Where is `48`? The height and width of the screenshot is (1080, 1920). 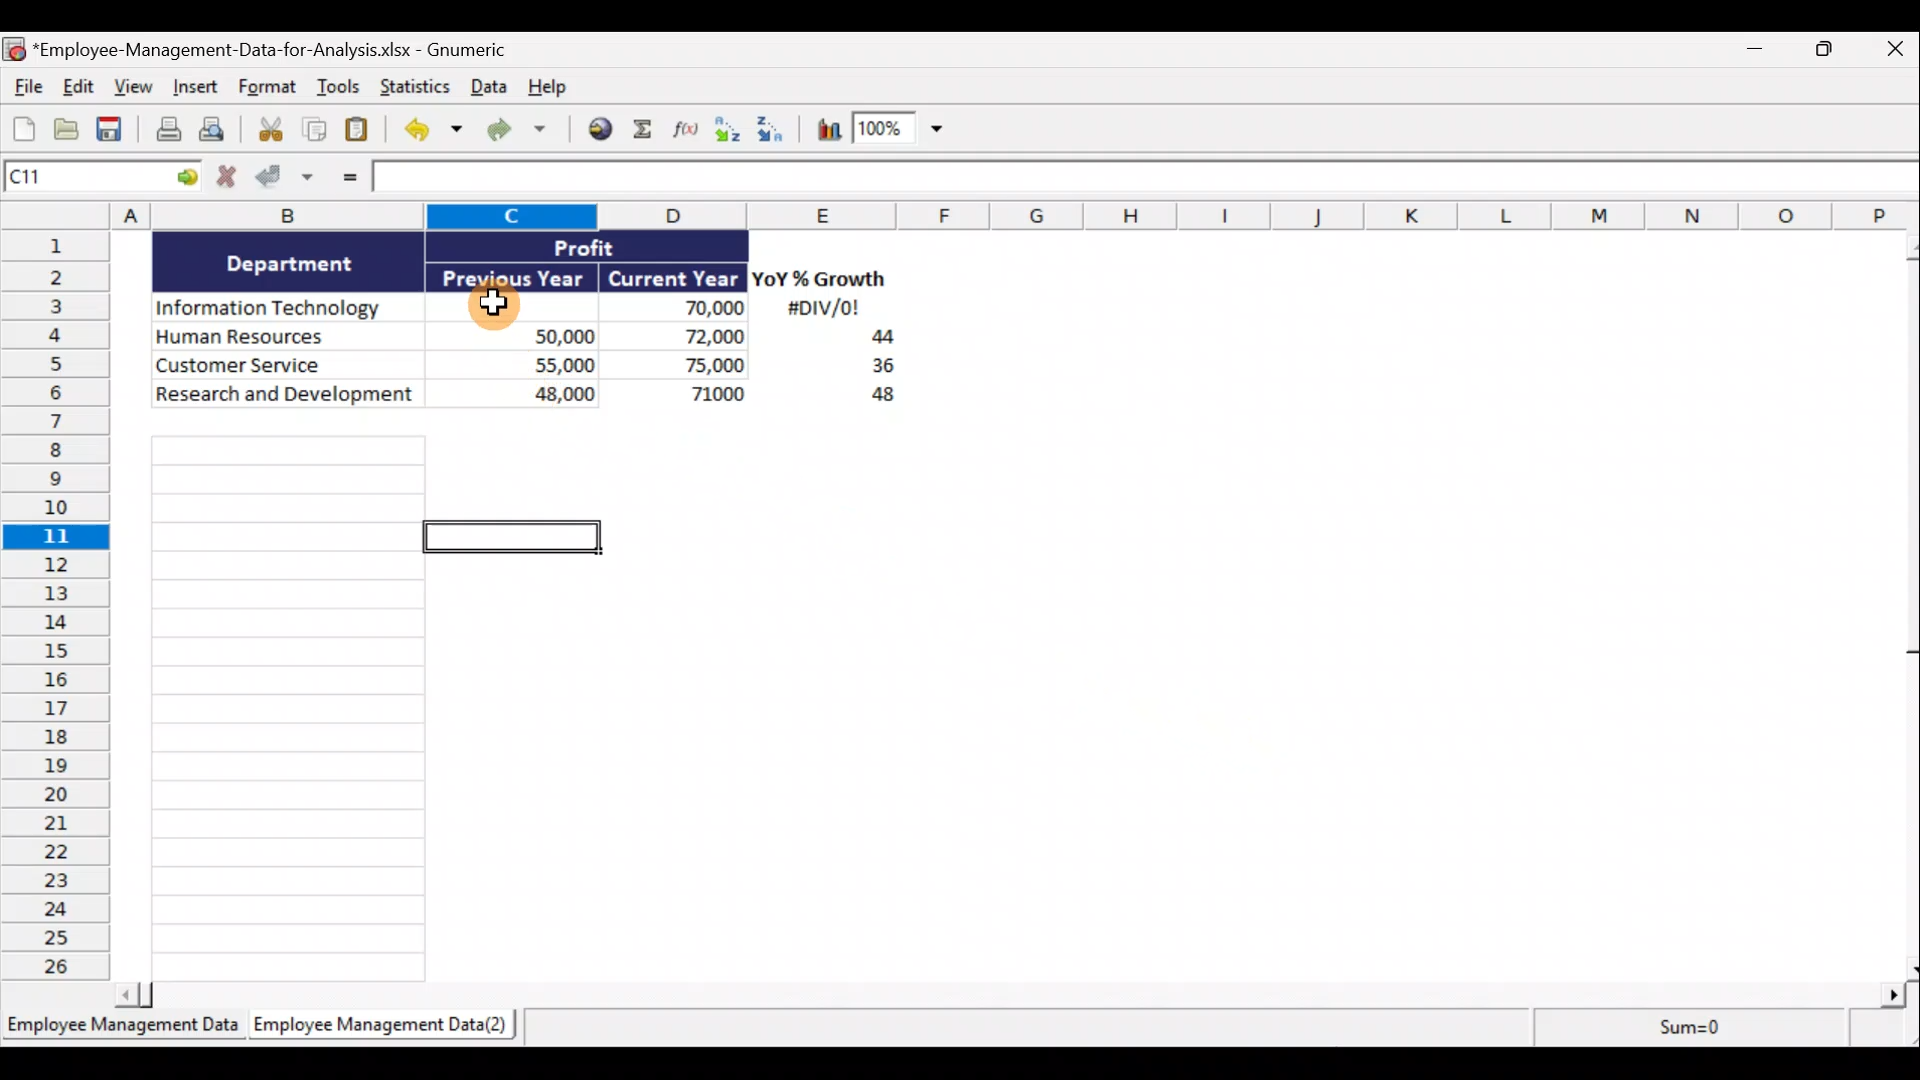
48 is located at coordinates (872, 398).